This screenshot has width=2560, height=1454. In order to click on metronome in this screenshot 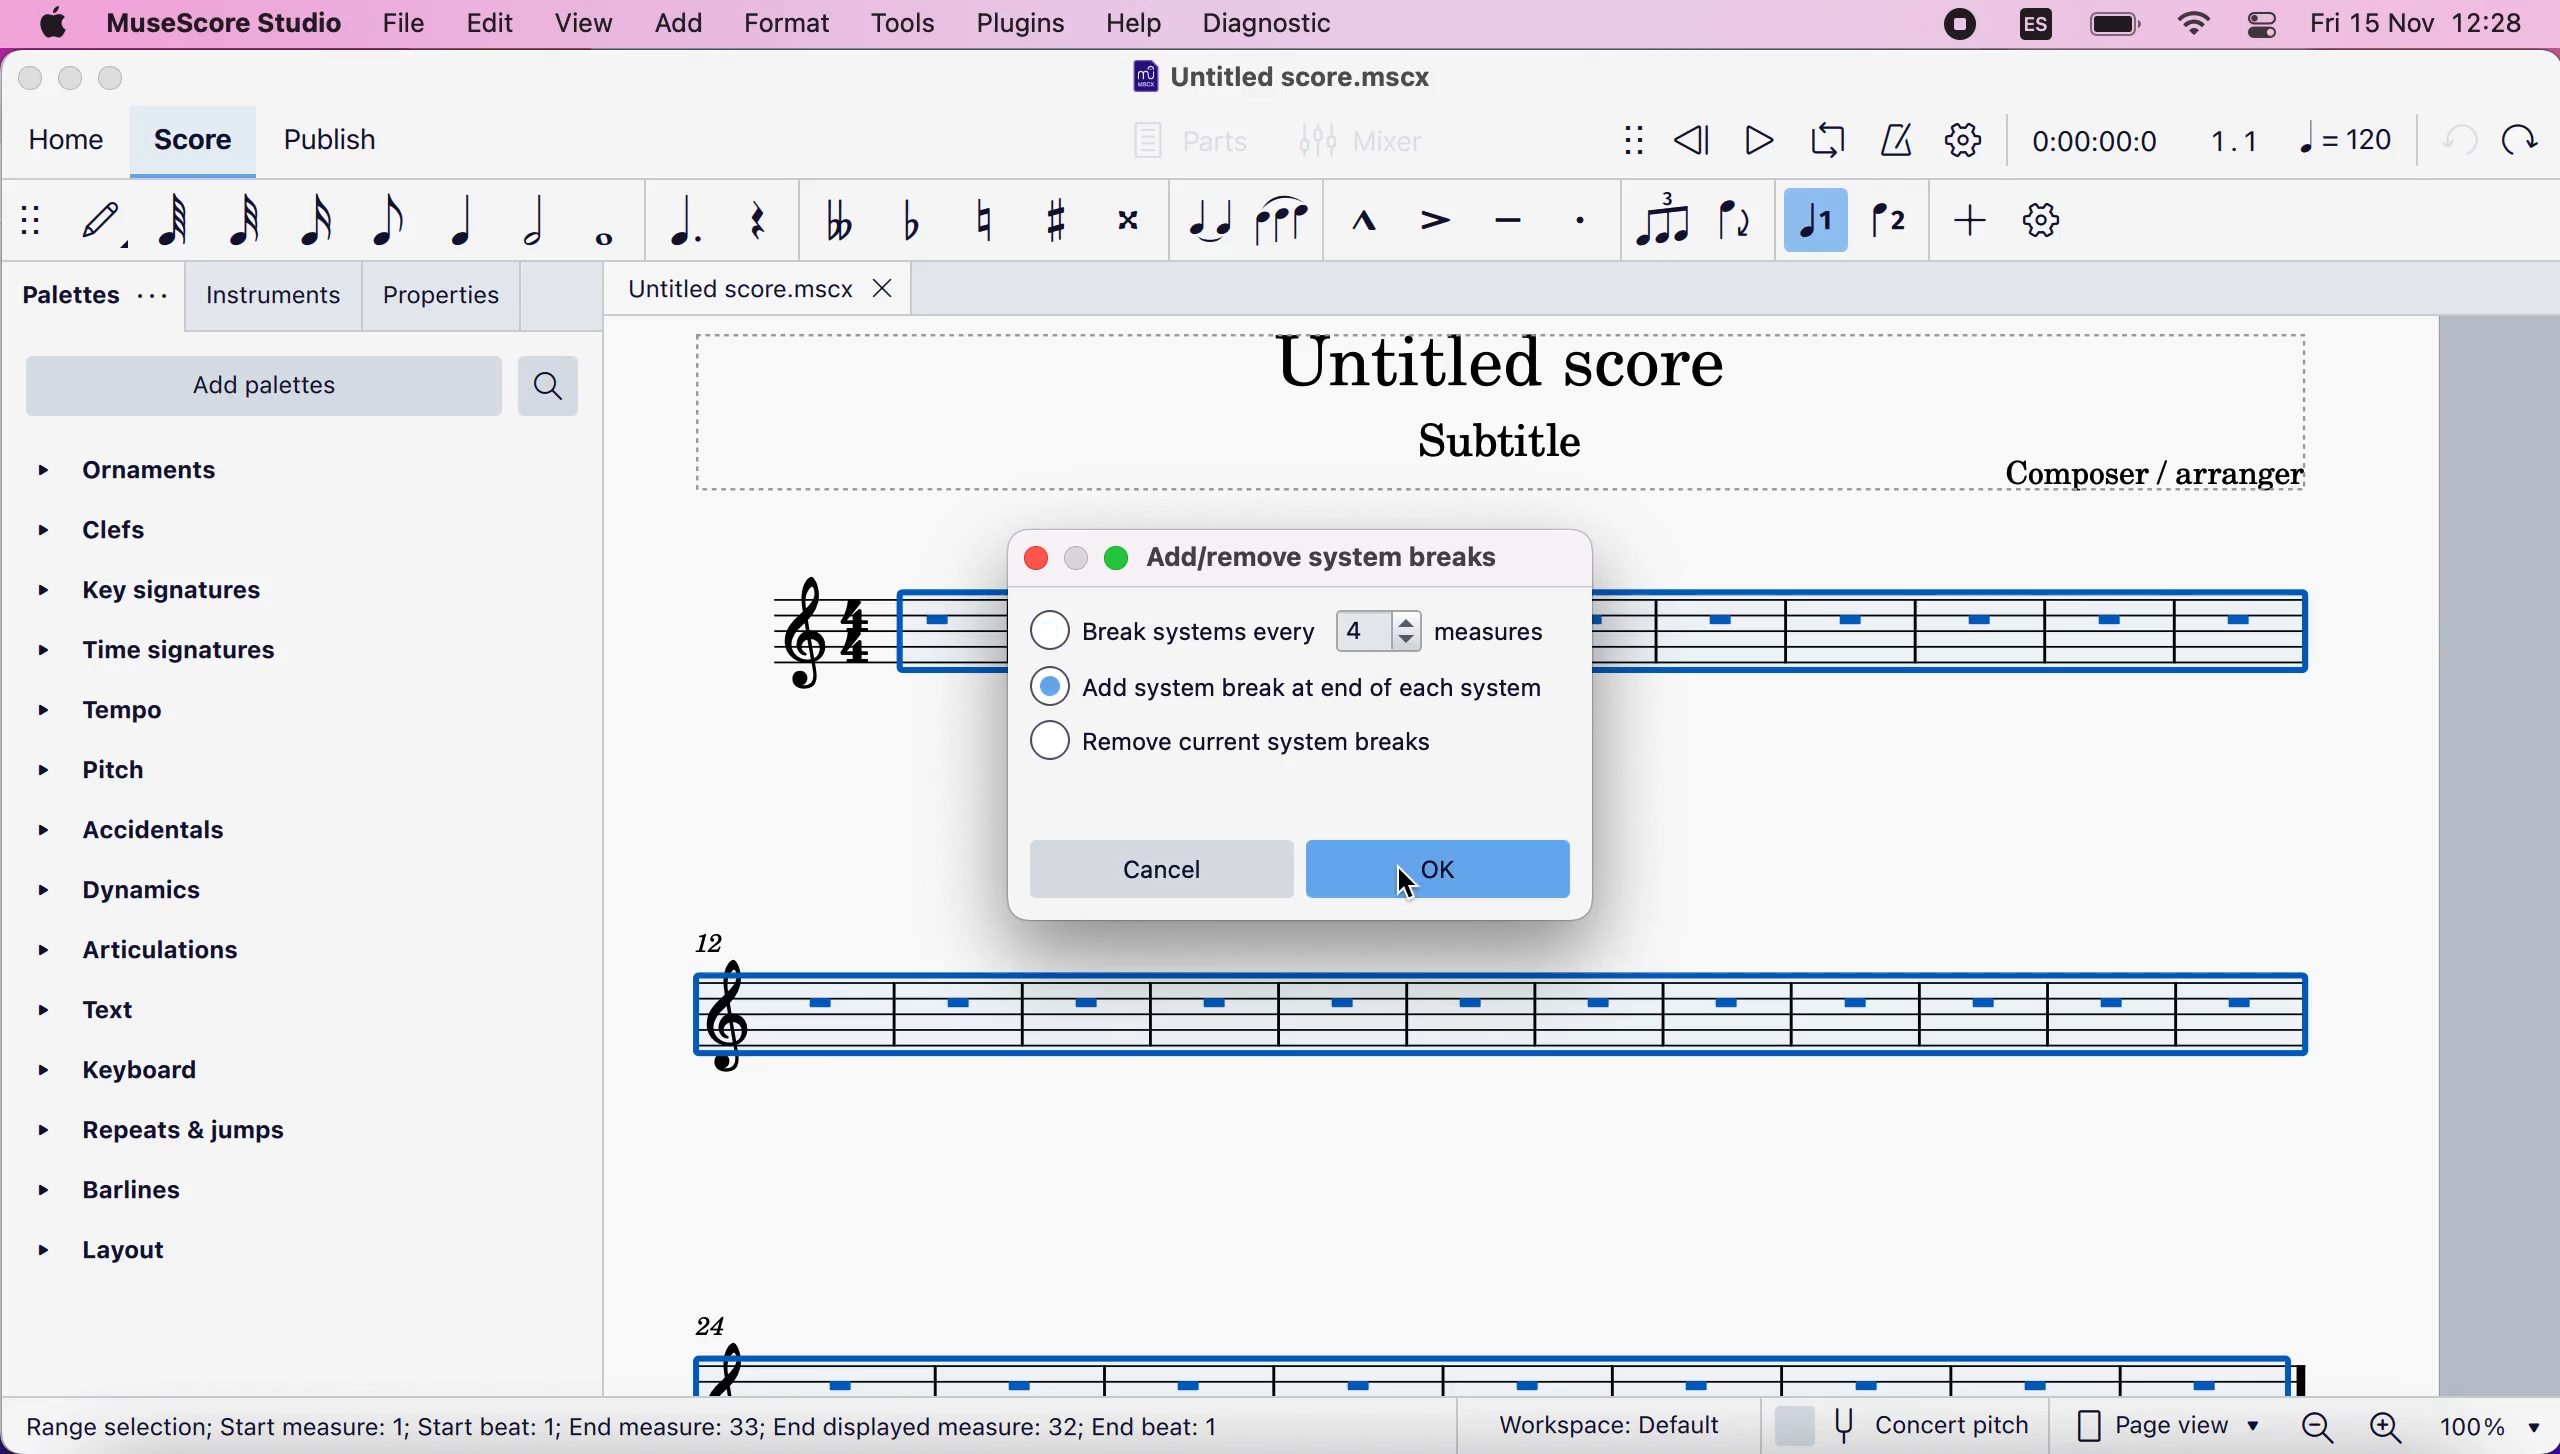, I will do `click(1891, 139)`.